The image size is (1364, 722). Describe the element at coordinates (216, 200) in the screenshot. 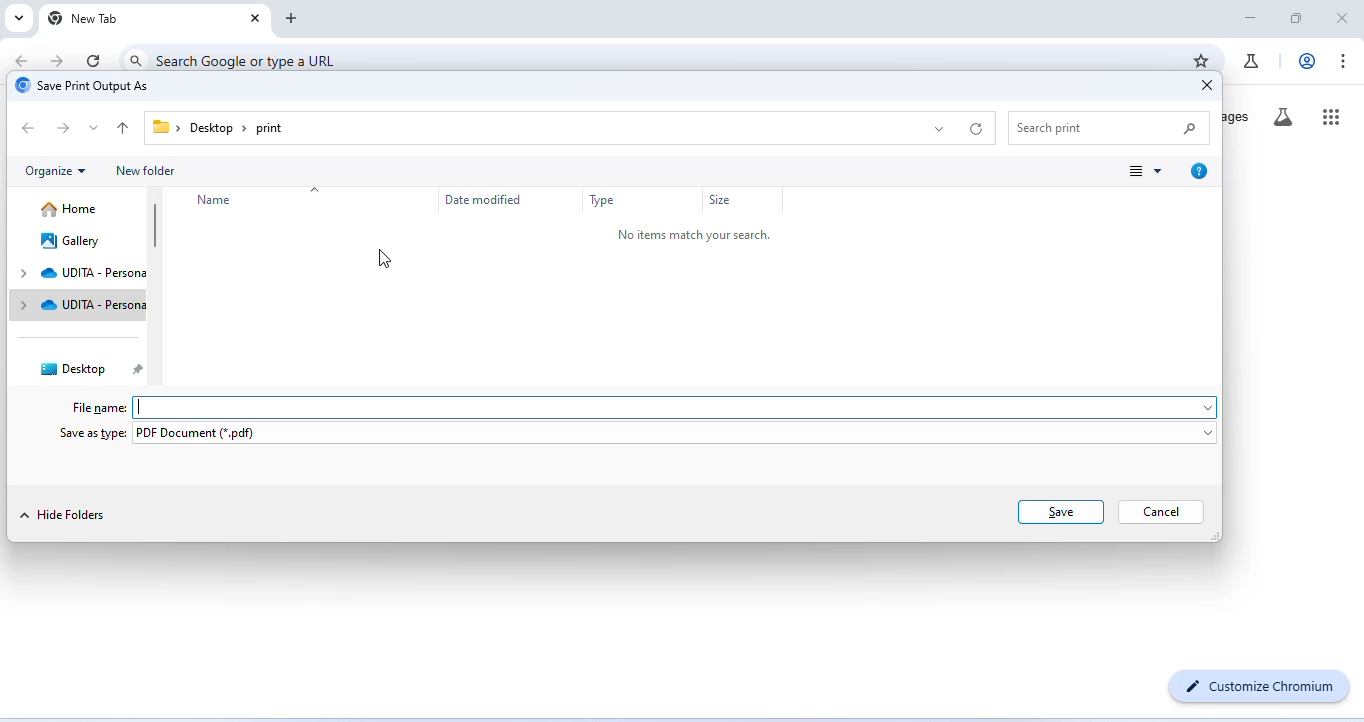

I see `name` at that location.